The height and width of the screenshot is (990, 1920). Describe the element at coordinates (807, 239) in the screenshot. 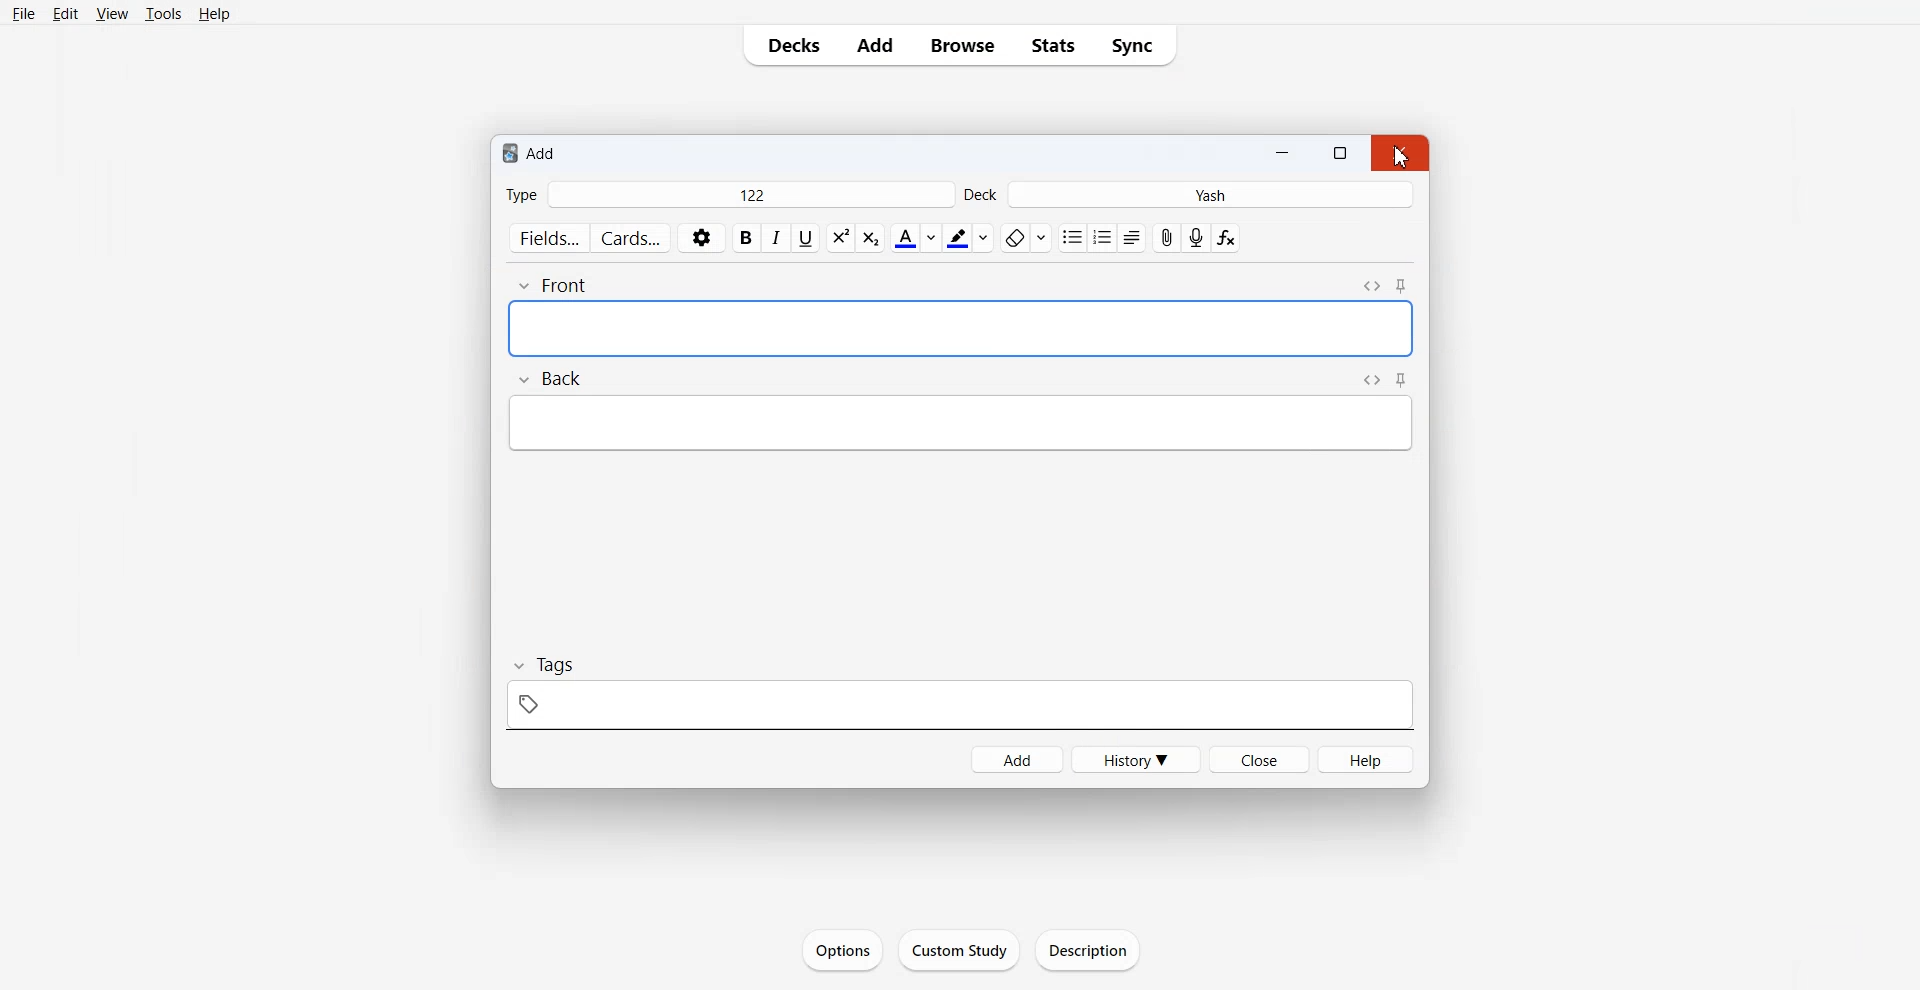

I see `Underline` at that location.